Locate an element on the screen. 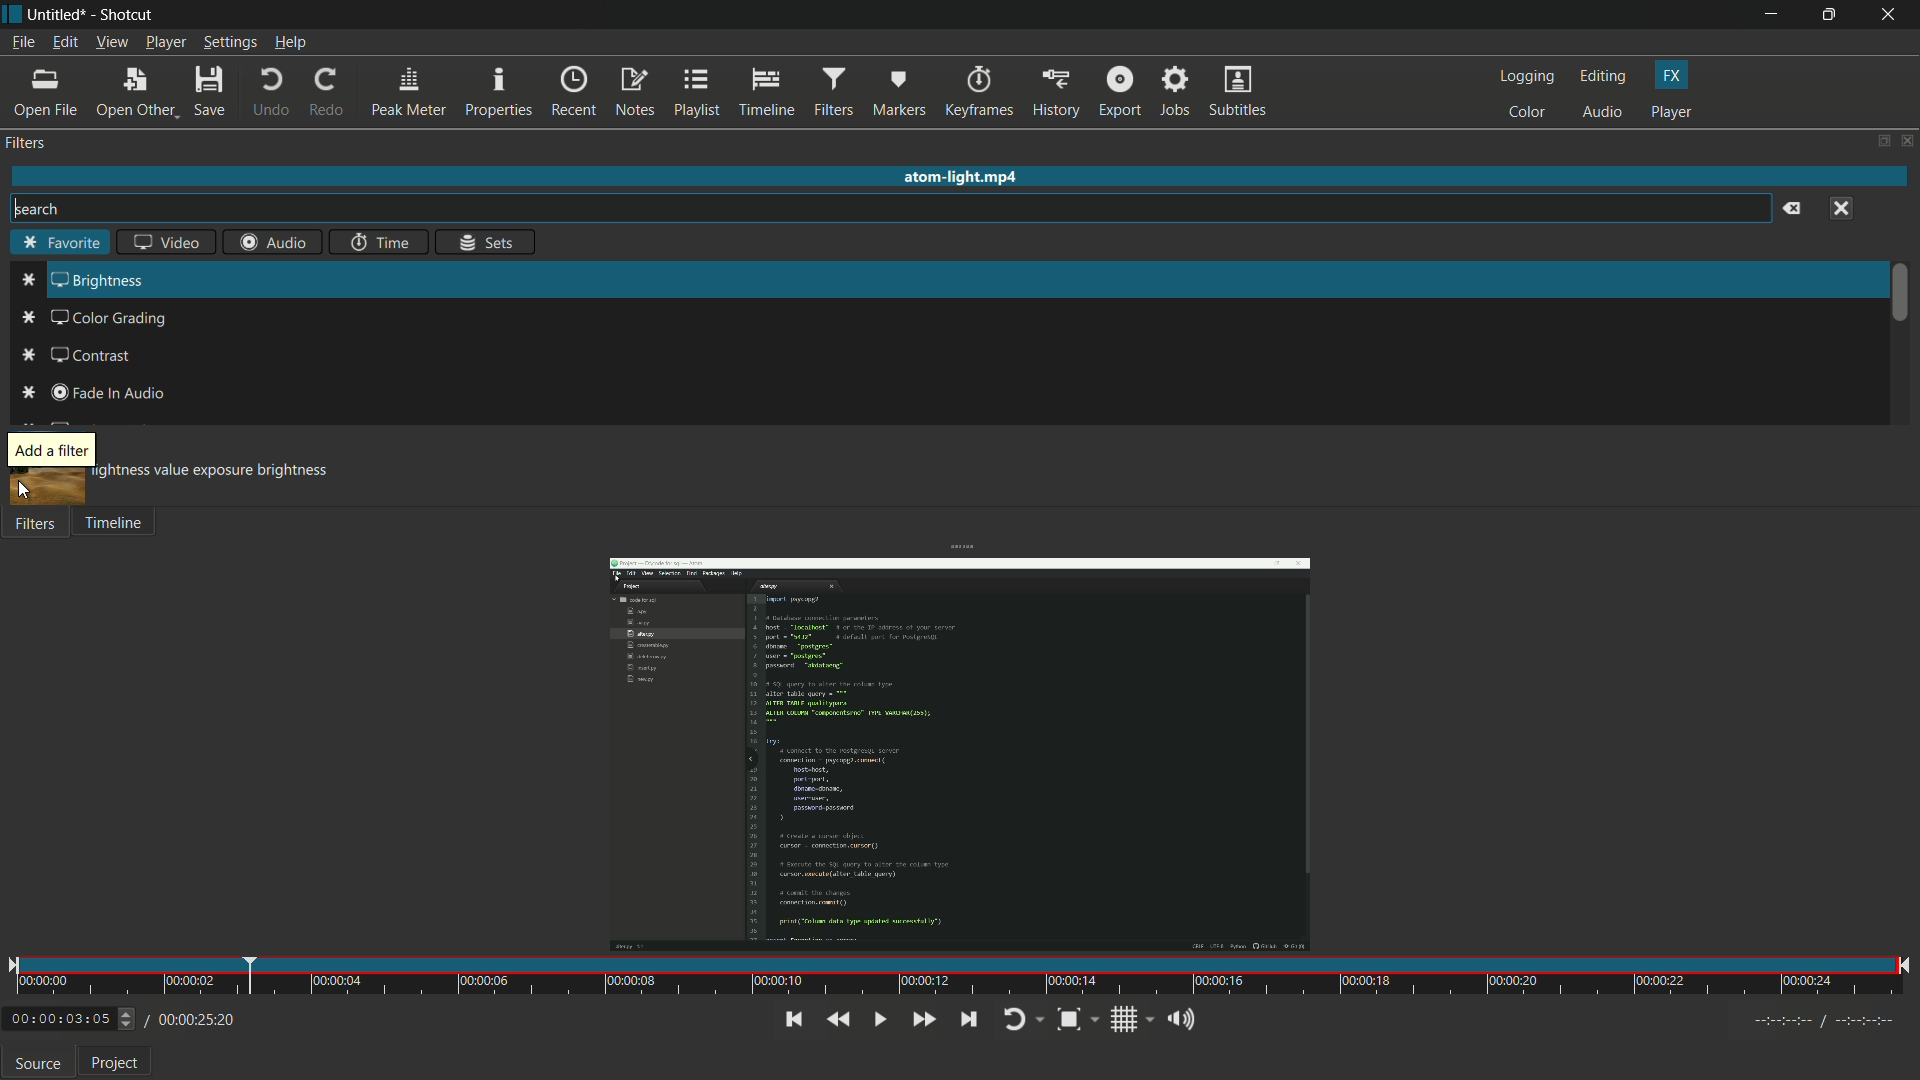 This screenshot has height=1080, width=1920. view menu is located at coordinates (111, 43).